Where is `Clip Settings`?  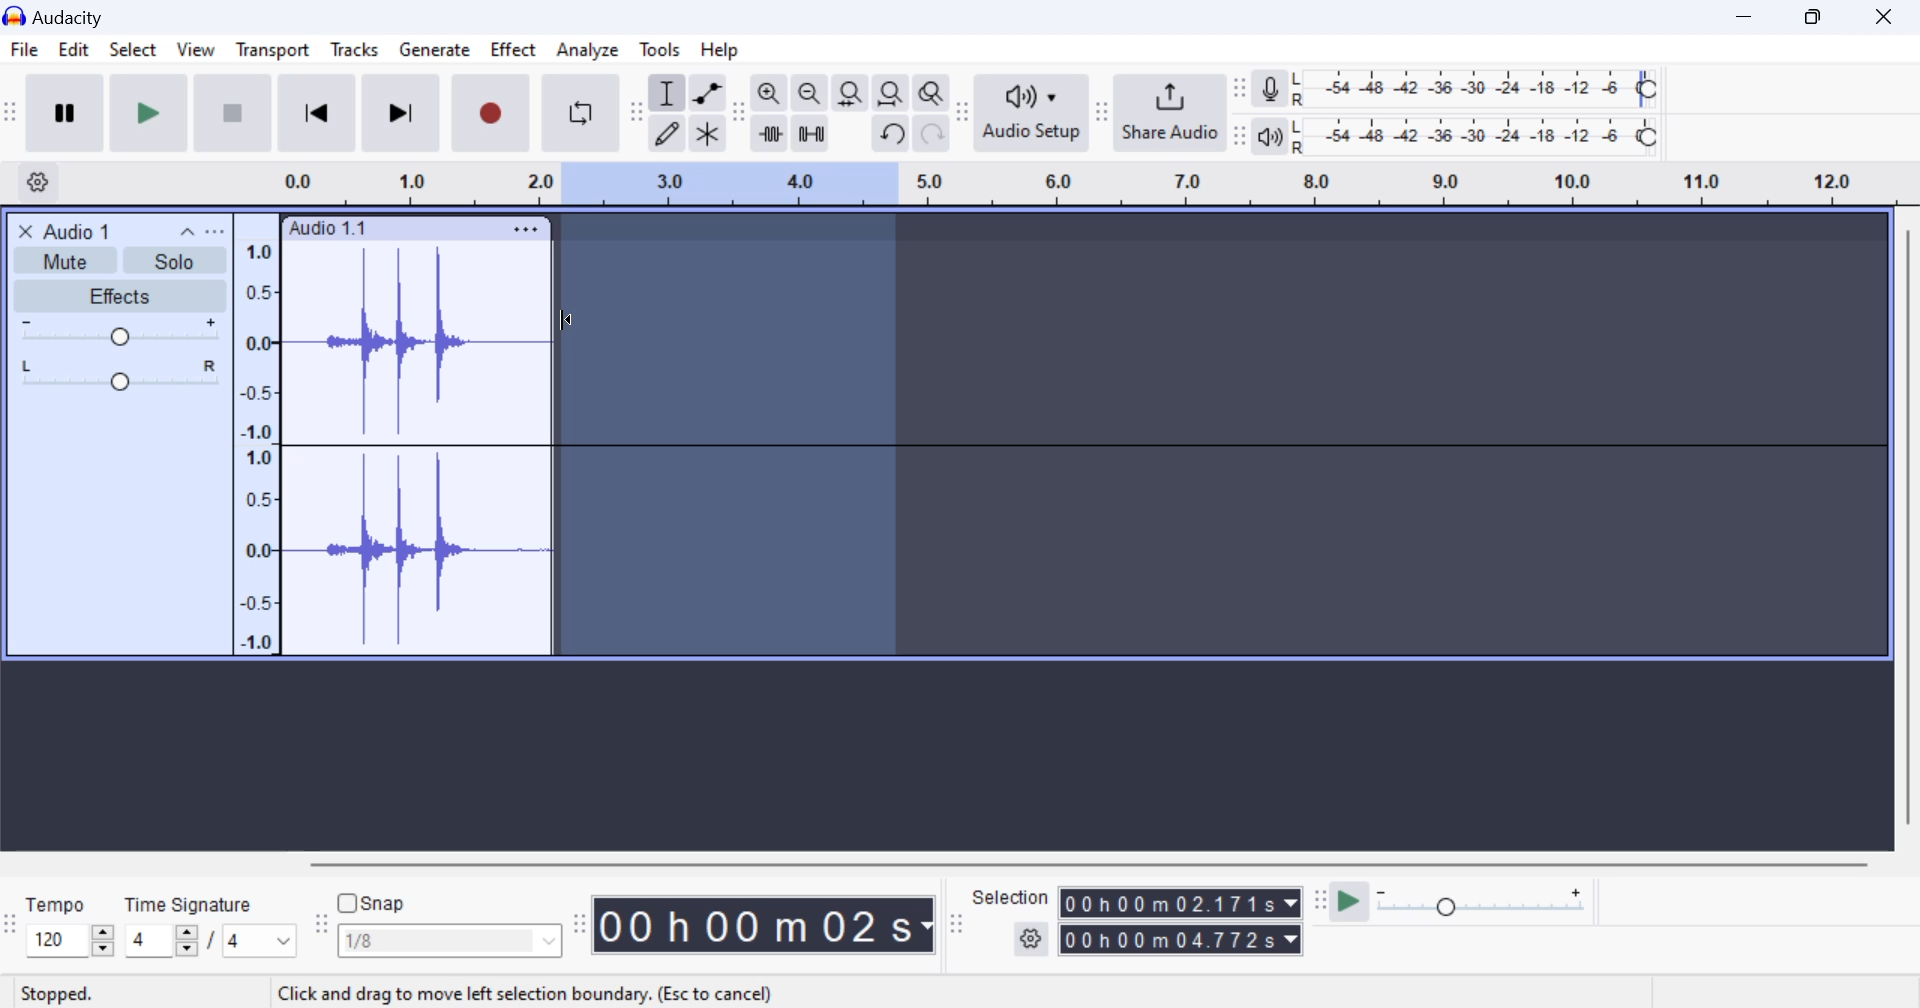
Clip Settings is located at coordinates (526, 229).